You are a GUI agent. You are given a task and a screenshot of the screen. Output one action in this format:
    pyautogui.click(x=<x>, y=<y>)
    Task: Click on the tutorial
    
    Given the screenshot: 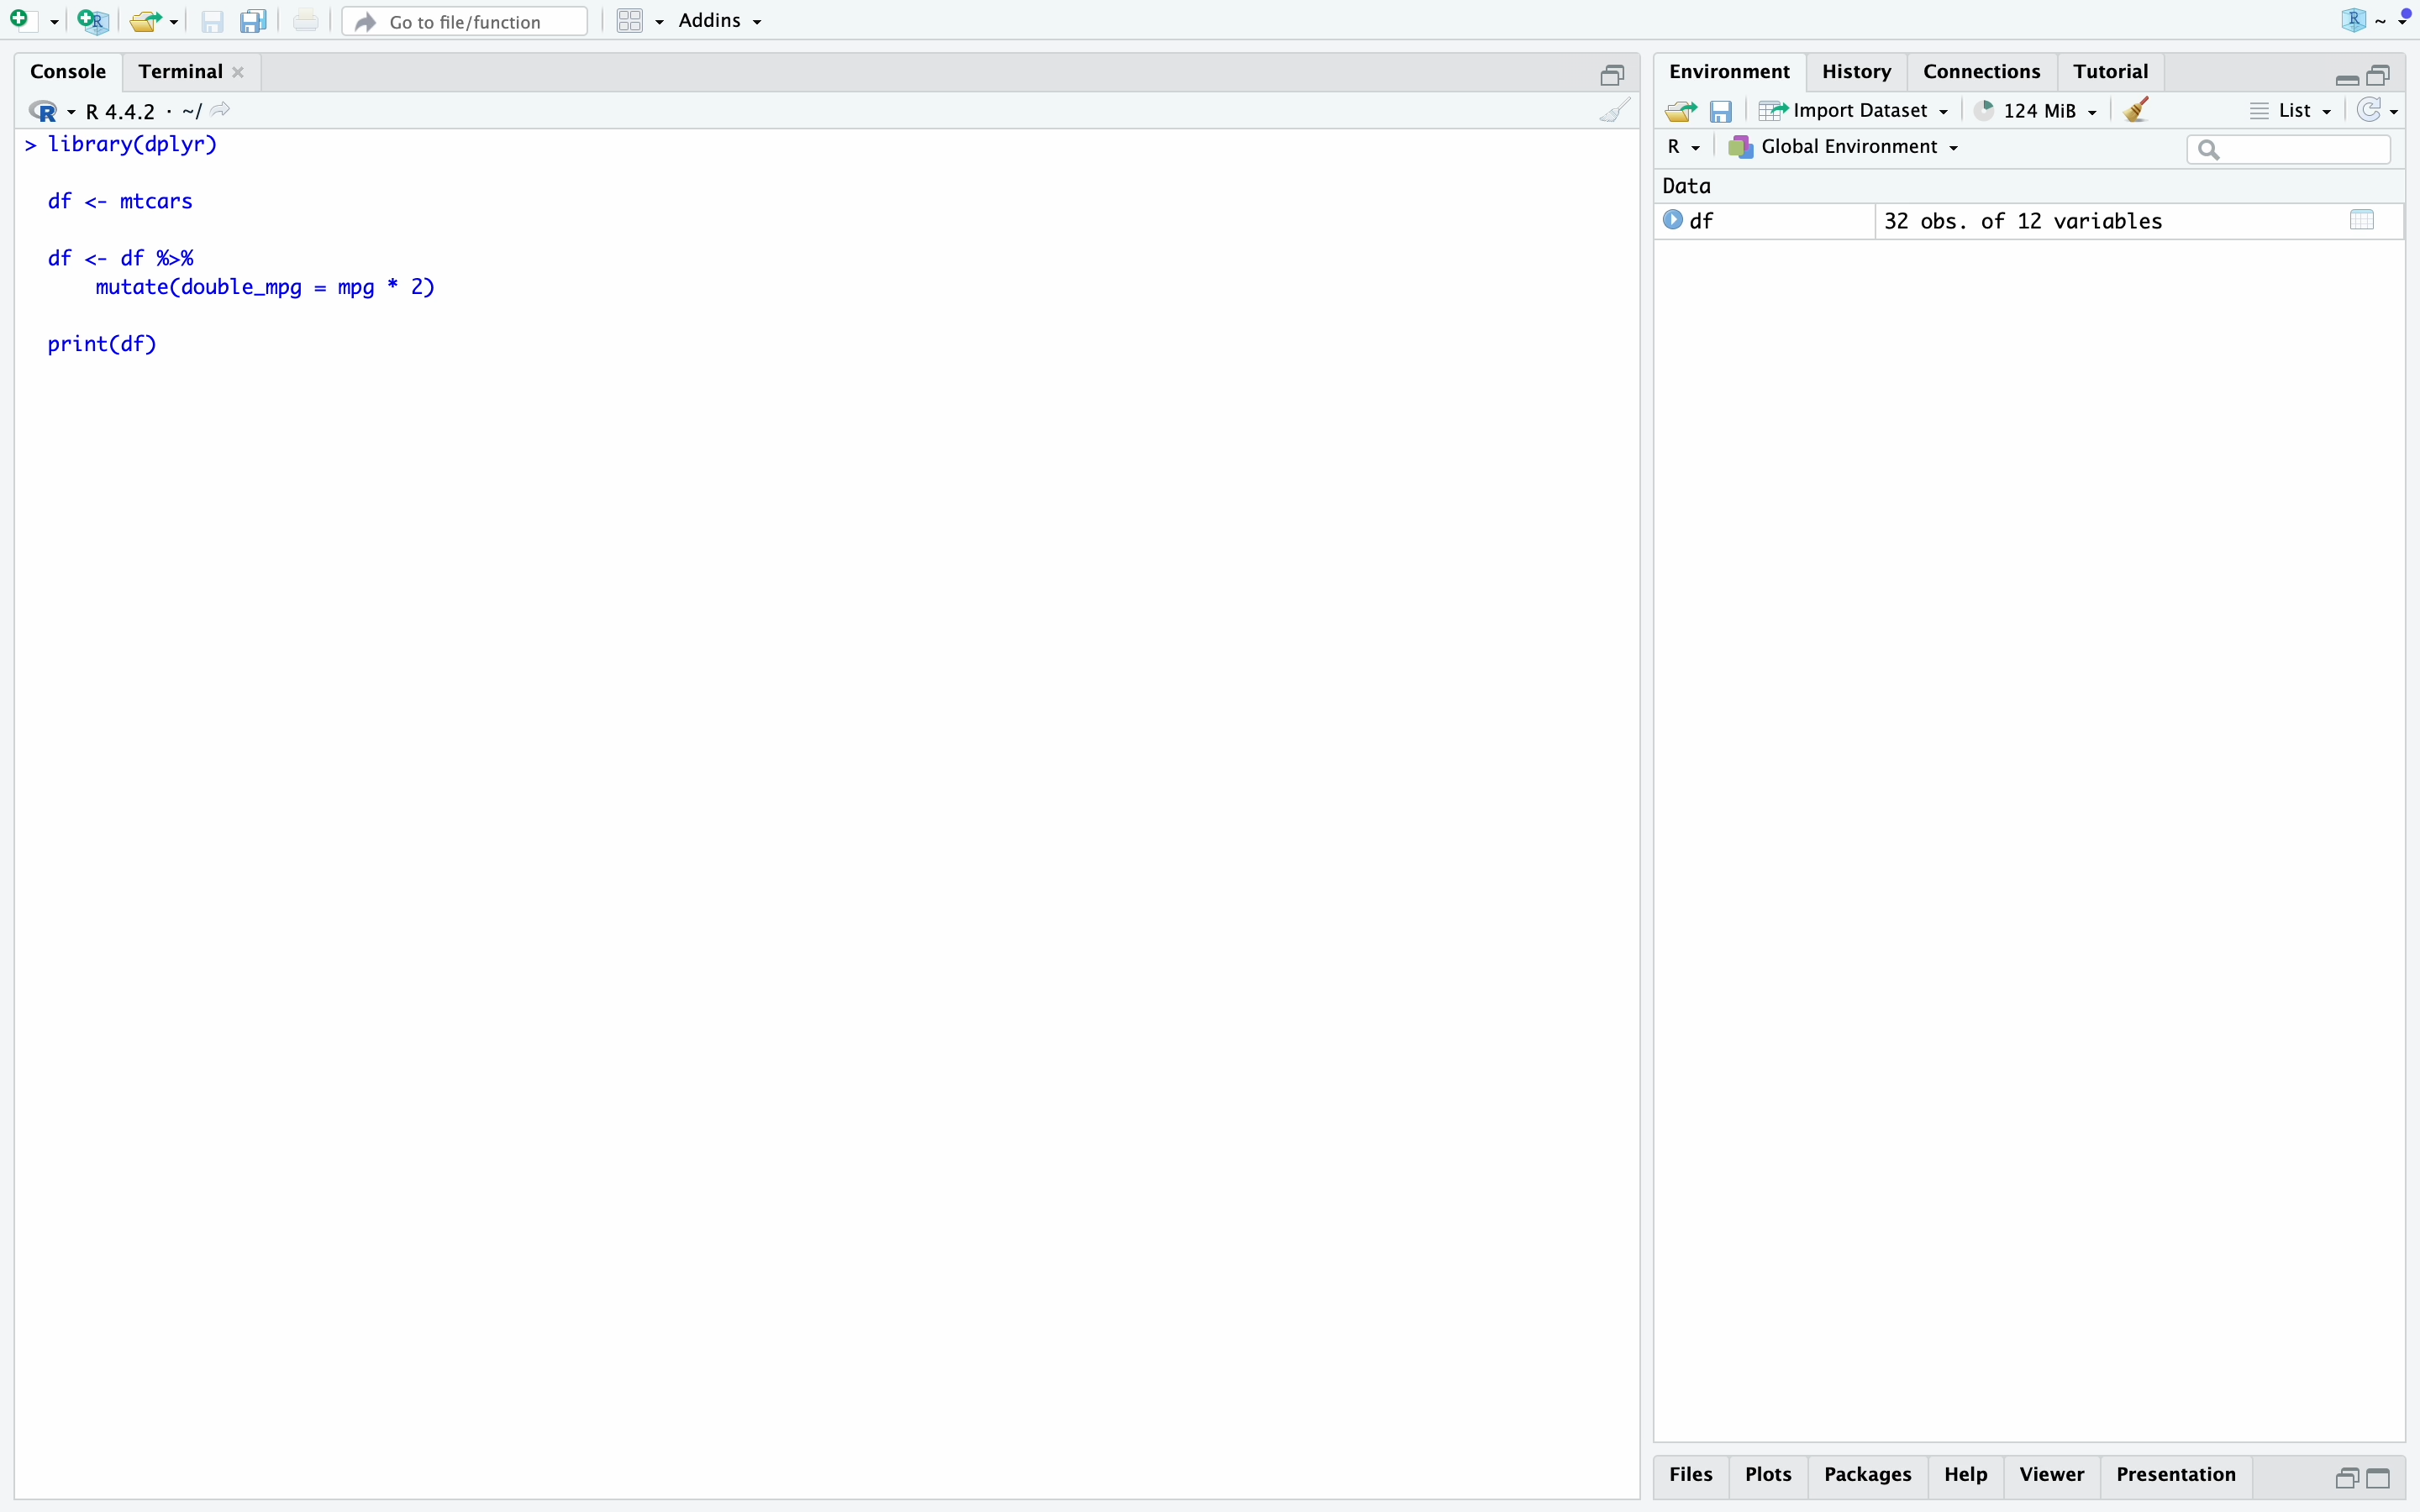 What is the action you would take?
    pyautogui.click(x=2112, y=72)
    